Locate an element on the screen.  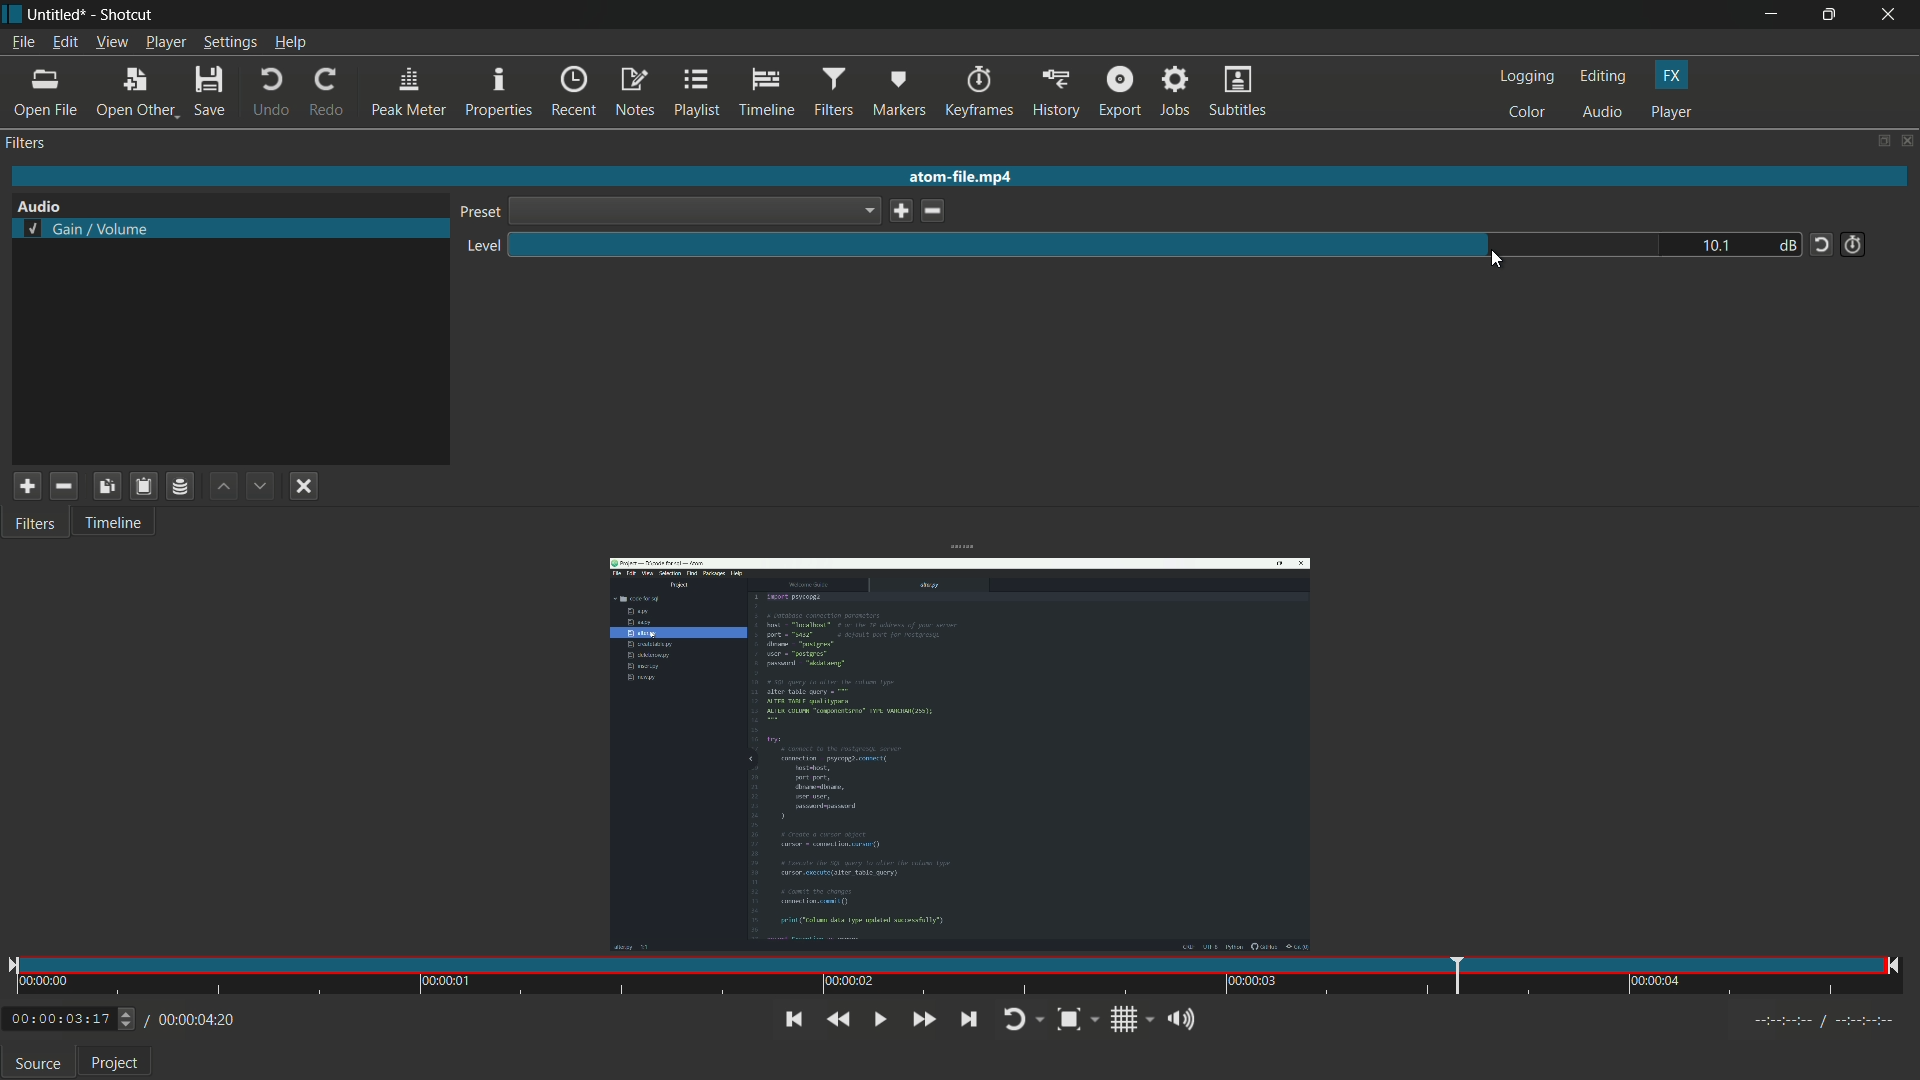
timeline is located at coordinates (765, 92).